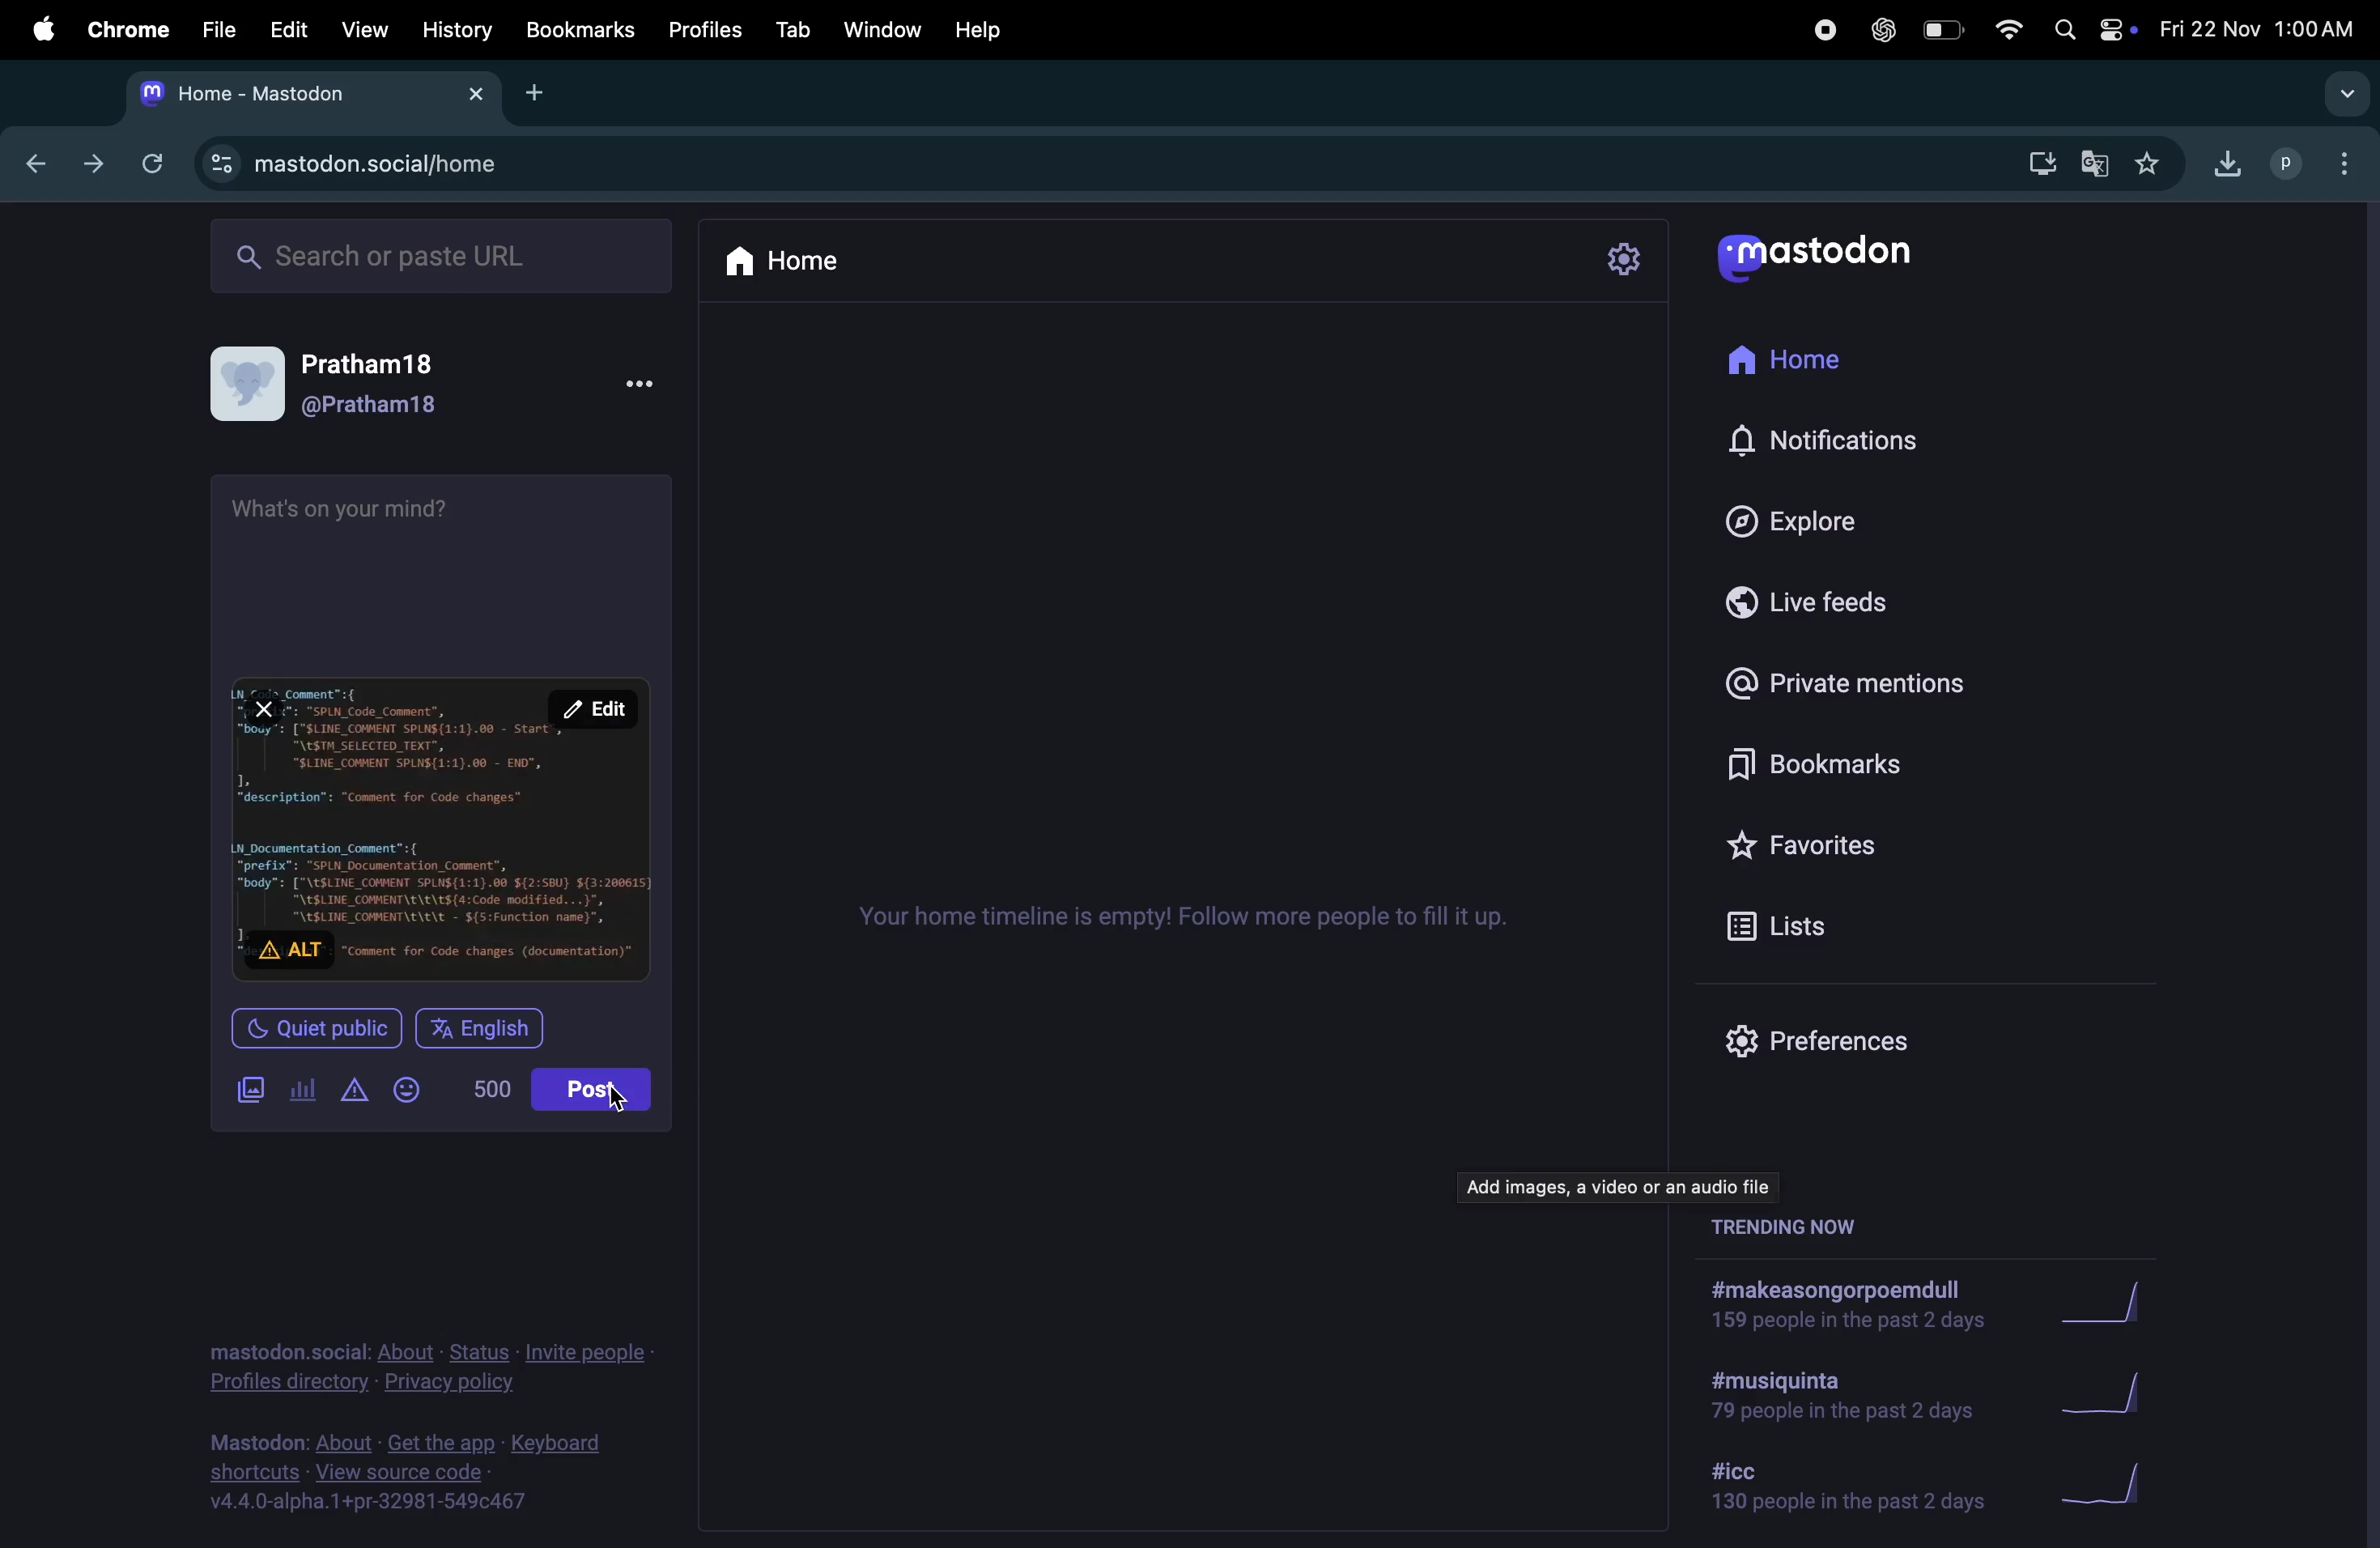  What do you see at coordinates (789, 30) in the screenshot?
I see `tab` at bounding box center [789, 30].